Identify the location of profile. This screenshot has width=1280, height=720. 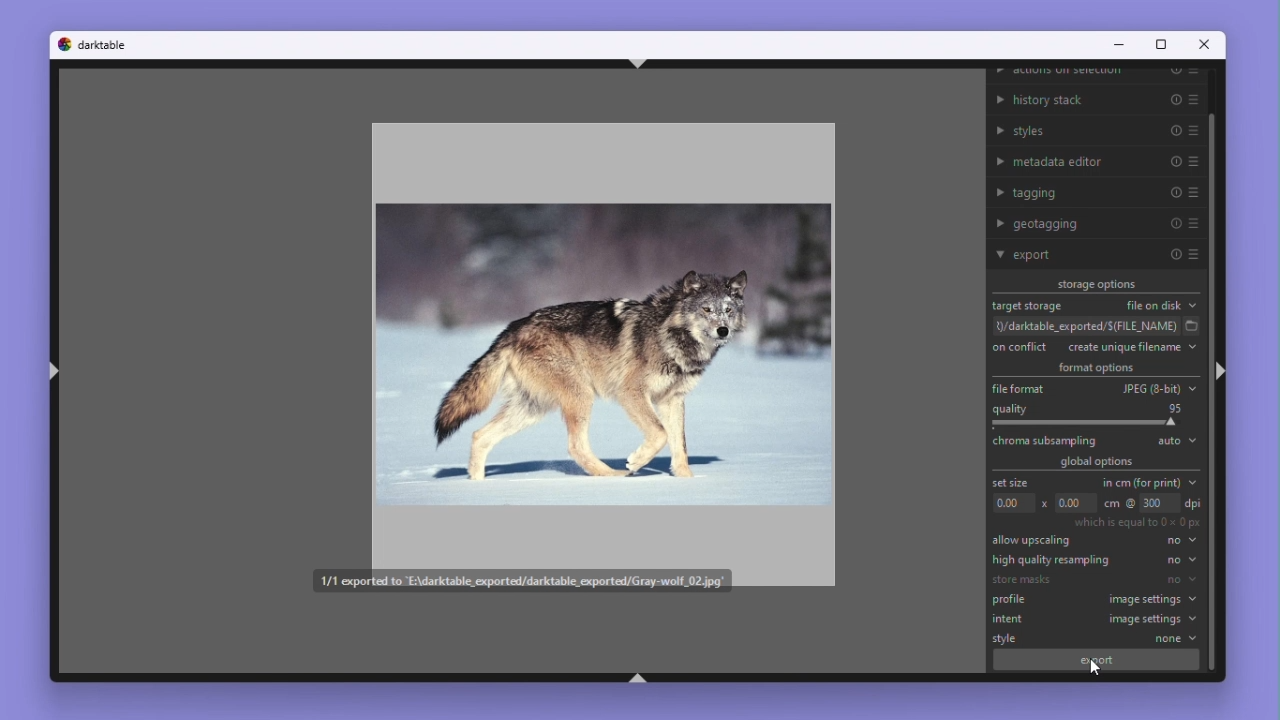
(1007, 599).